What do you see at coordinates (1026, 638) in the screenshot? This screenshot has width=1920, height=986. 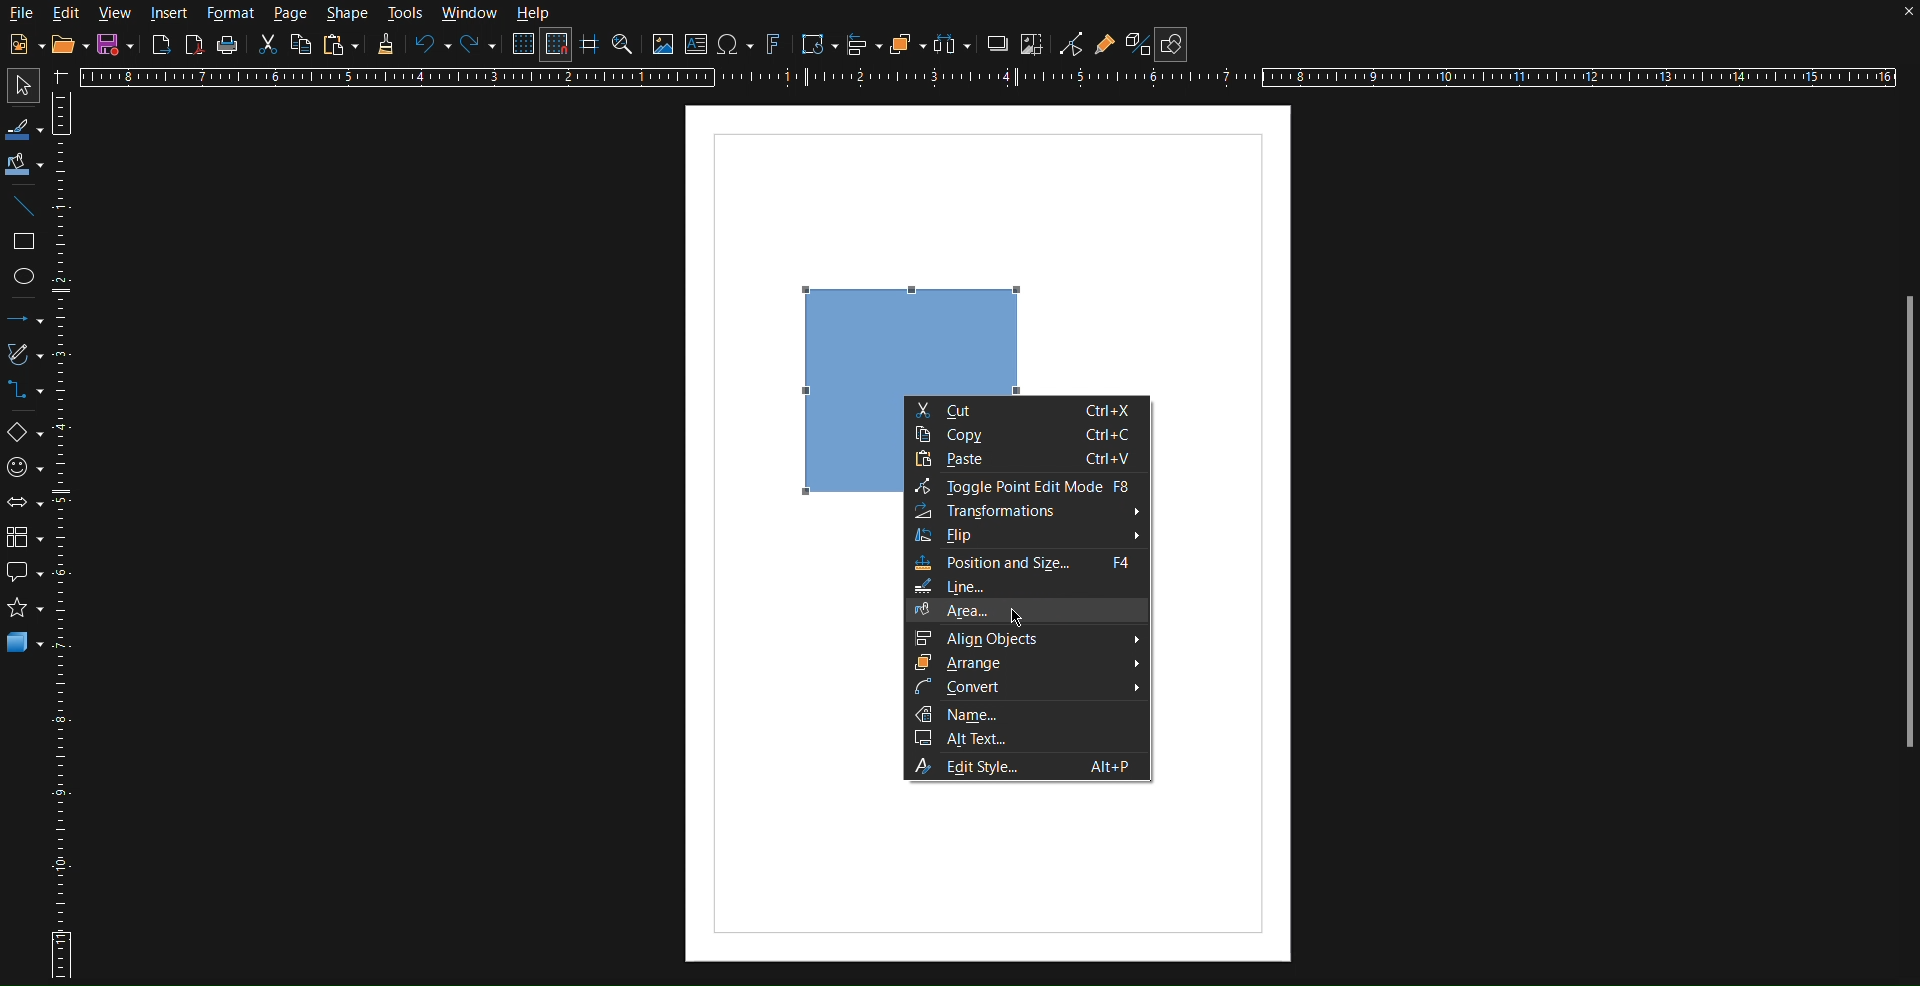 I see `Align Objects` at bounding box center [1026, 638].